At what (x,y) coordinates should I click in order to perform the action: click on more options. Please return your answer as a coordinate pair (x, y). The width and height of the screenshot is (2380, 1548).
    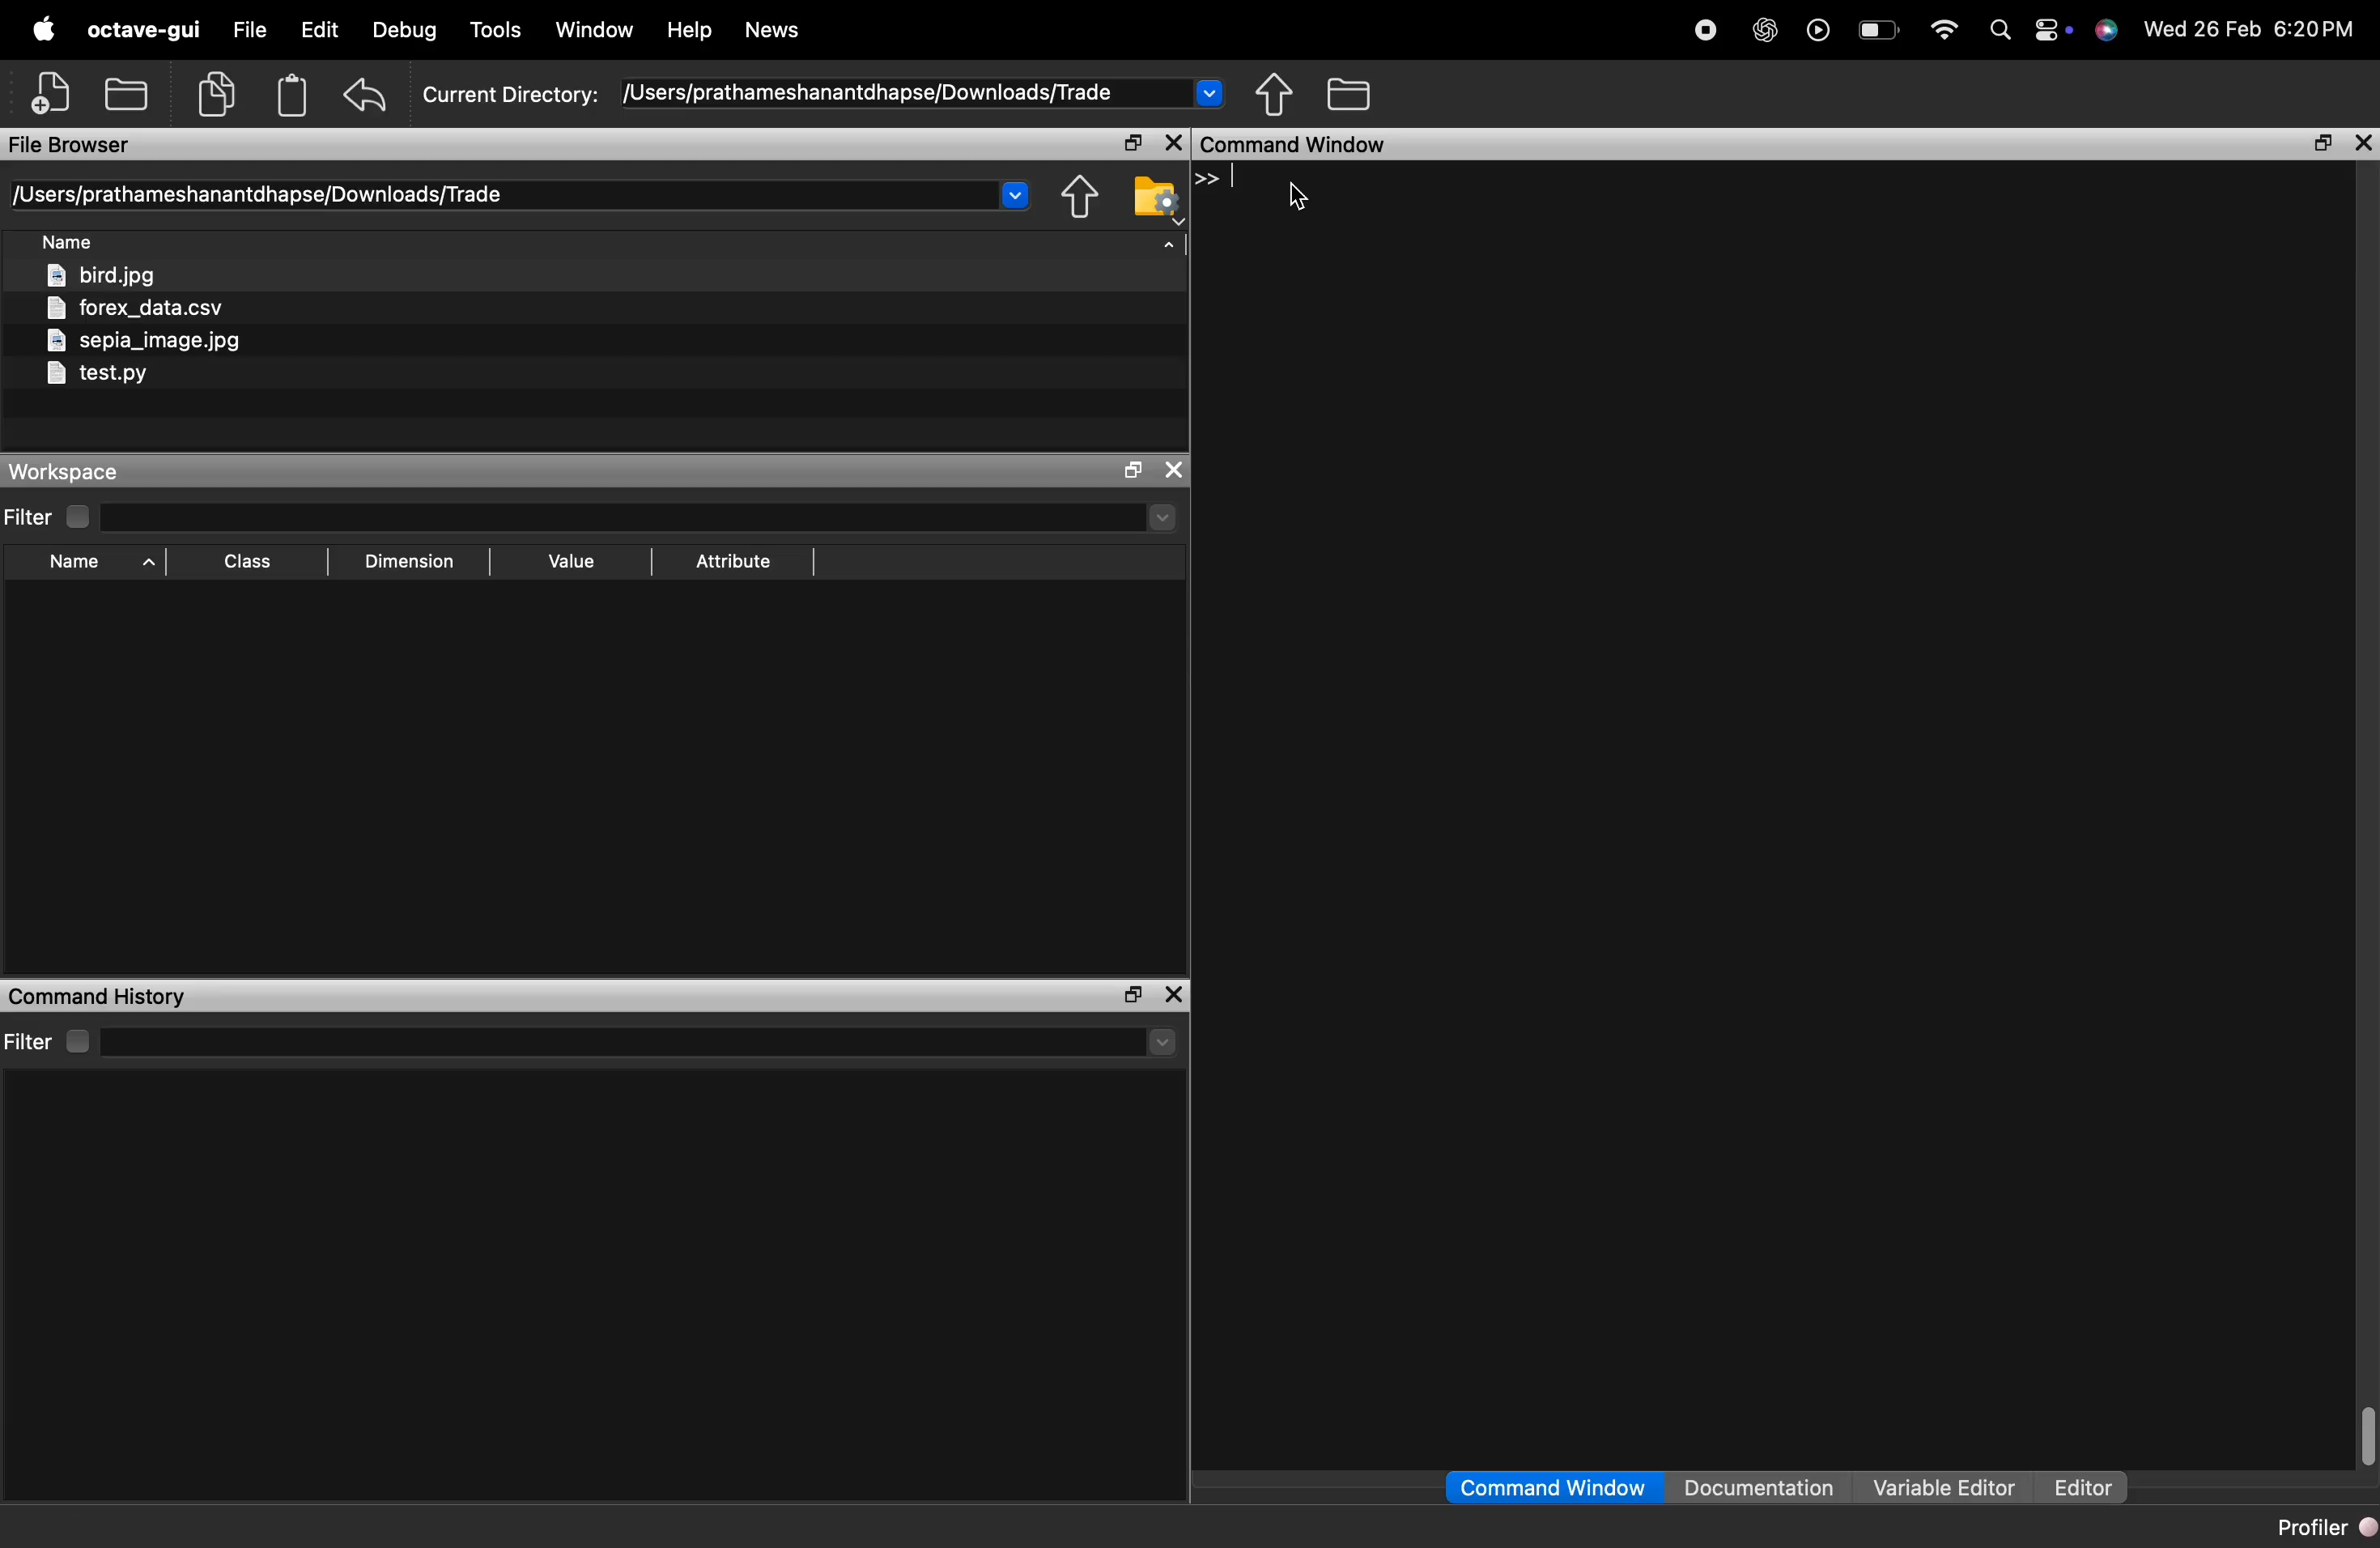
    Looking at the image, I should click on (2052, 28).